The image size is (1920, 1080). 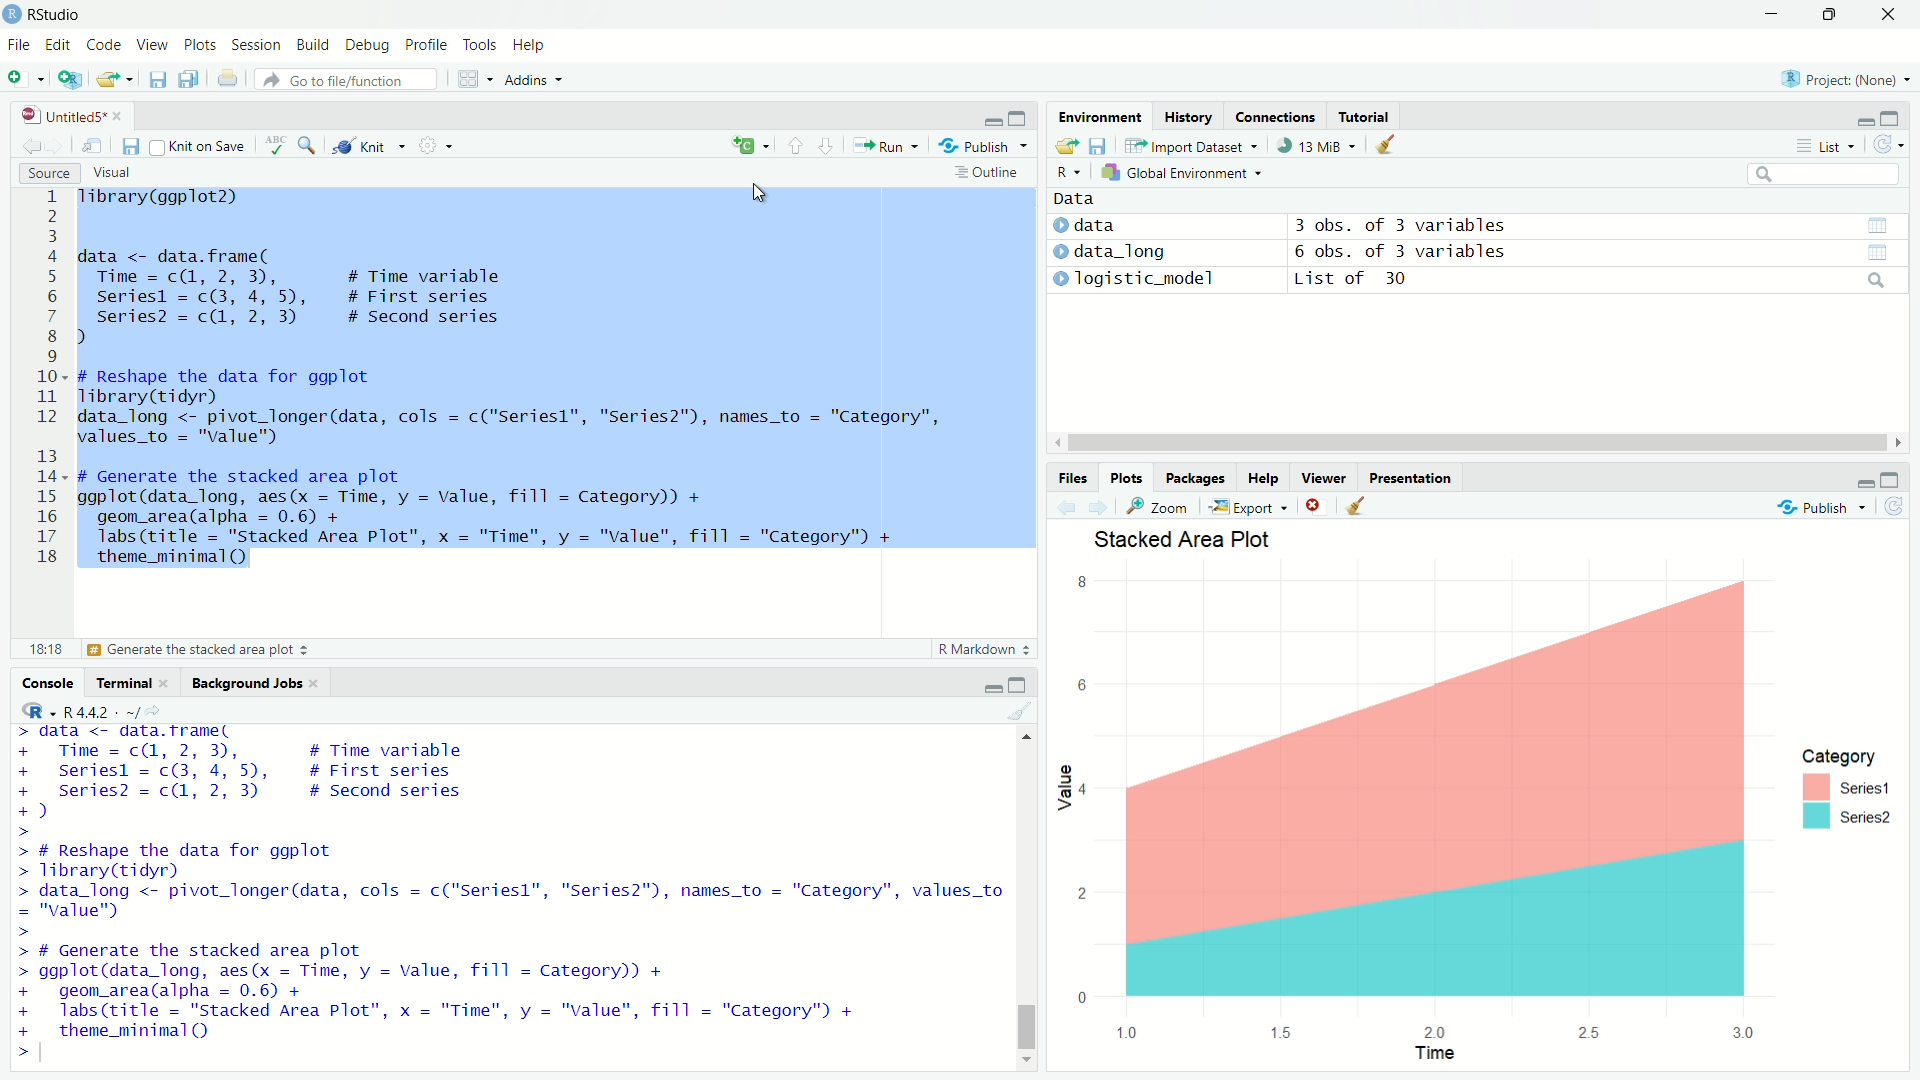 I want to click on close, so click(x=1313, y=505).